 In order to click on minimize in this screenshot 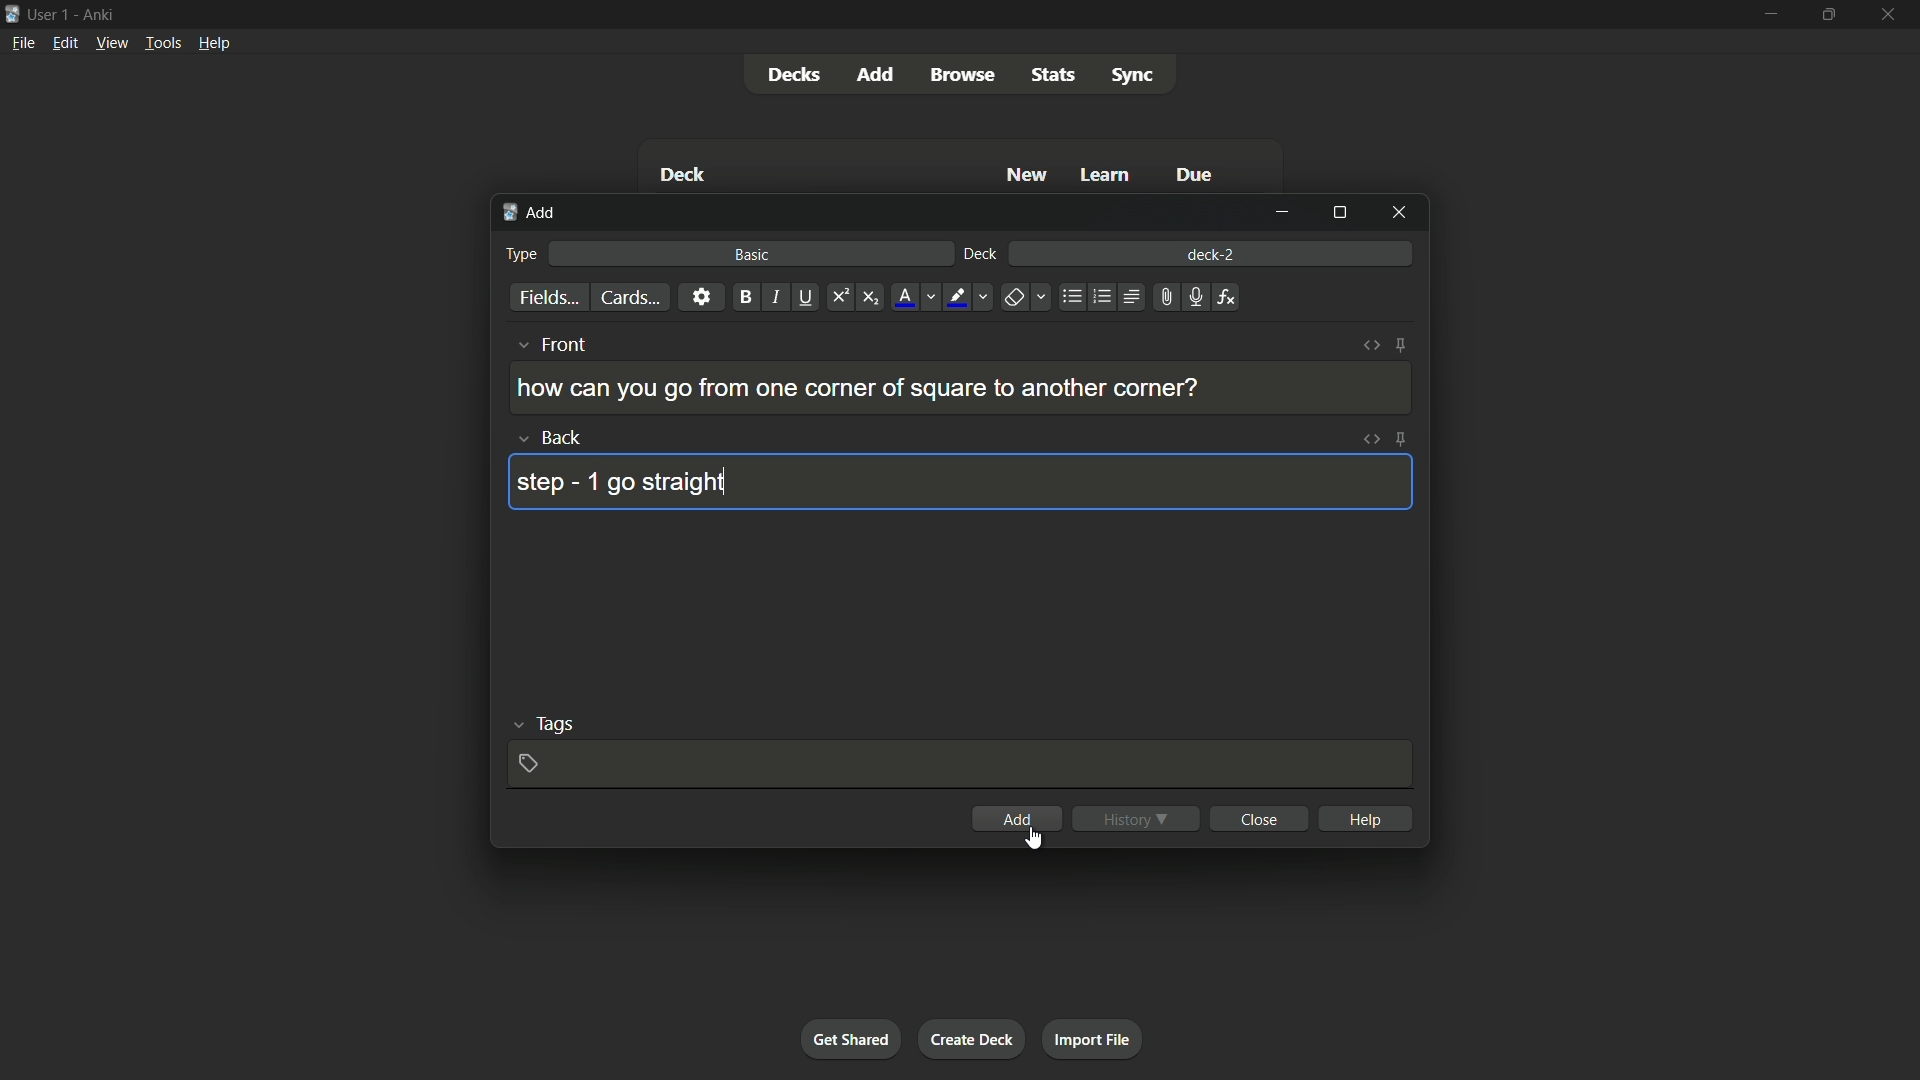, I will do `click(1287, 214)`.